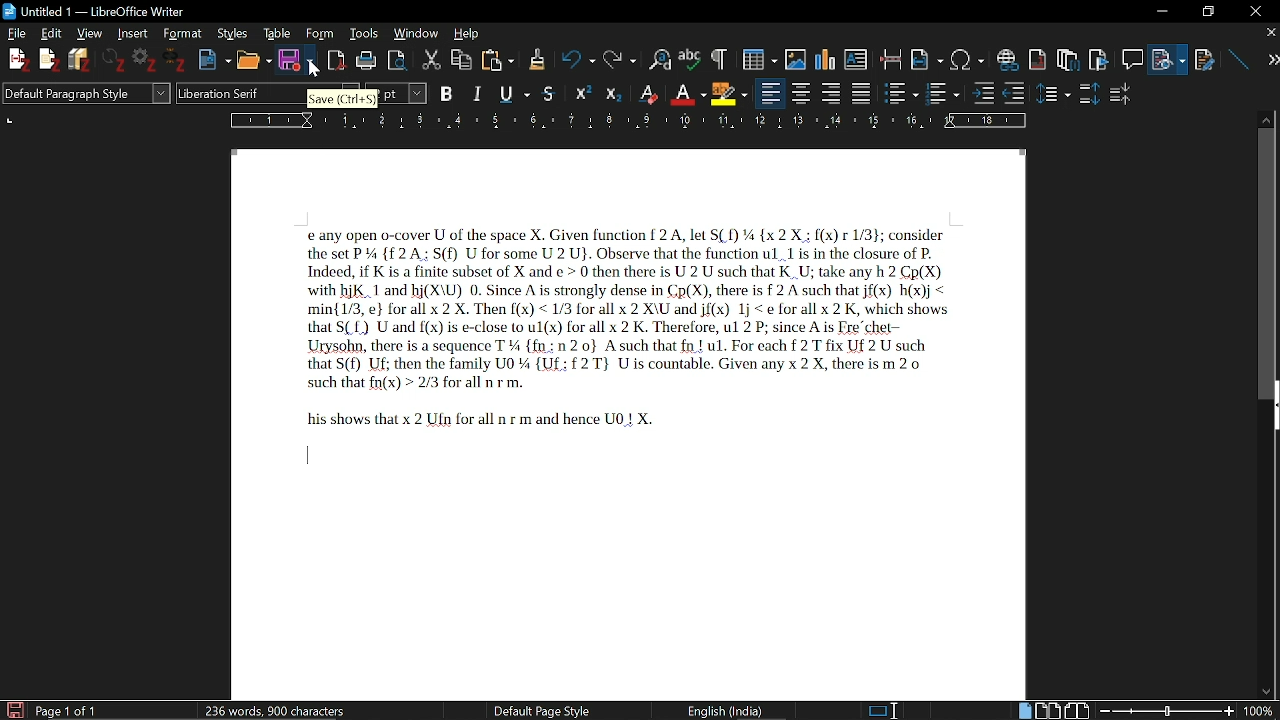 This screenshot has height=720, width=1280. What do you see at coordinates (657, 58) in the screenshot?
I see `Find and replace ` at bounding box center [657, 58].